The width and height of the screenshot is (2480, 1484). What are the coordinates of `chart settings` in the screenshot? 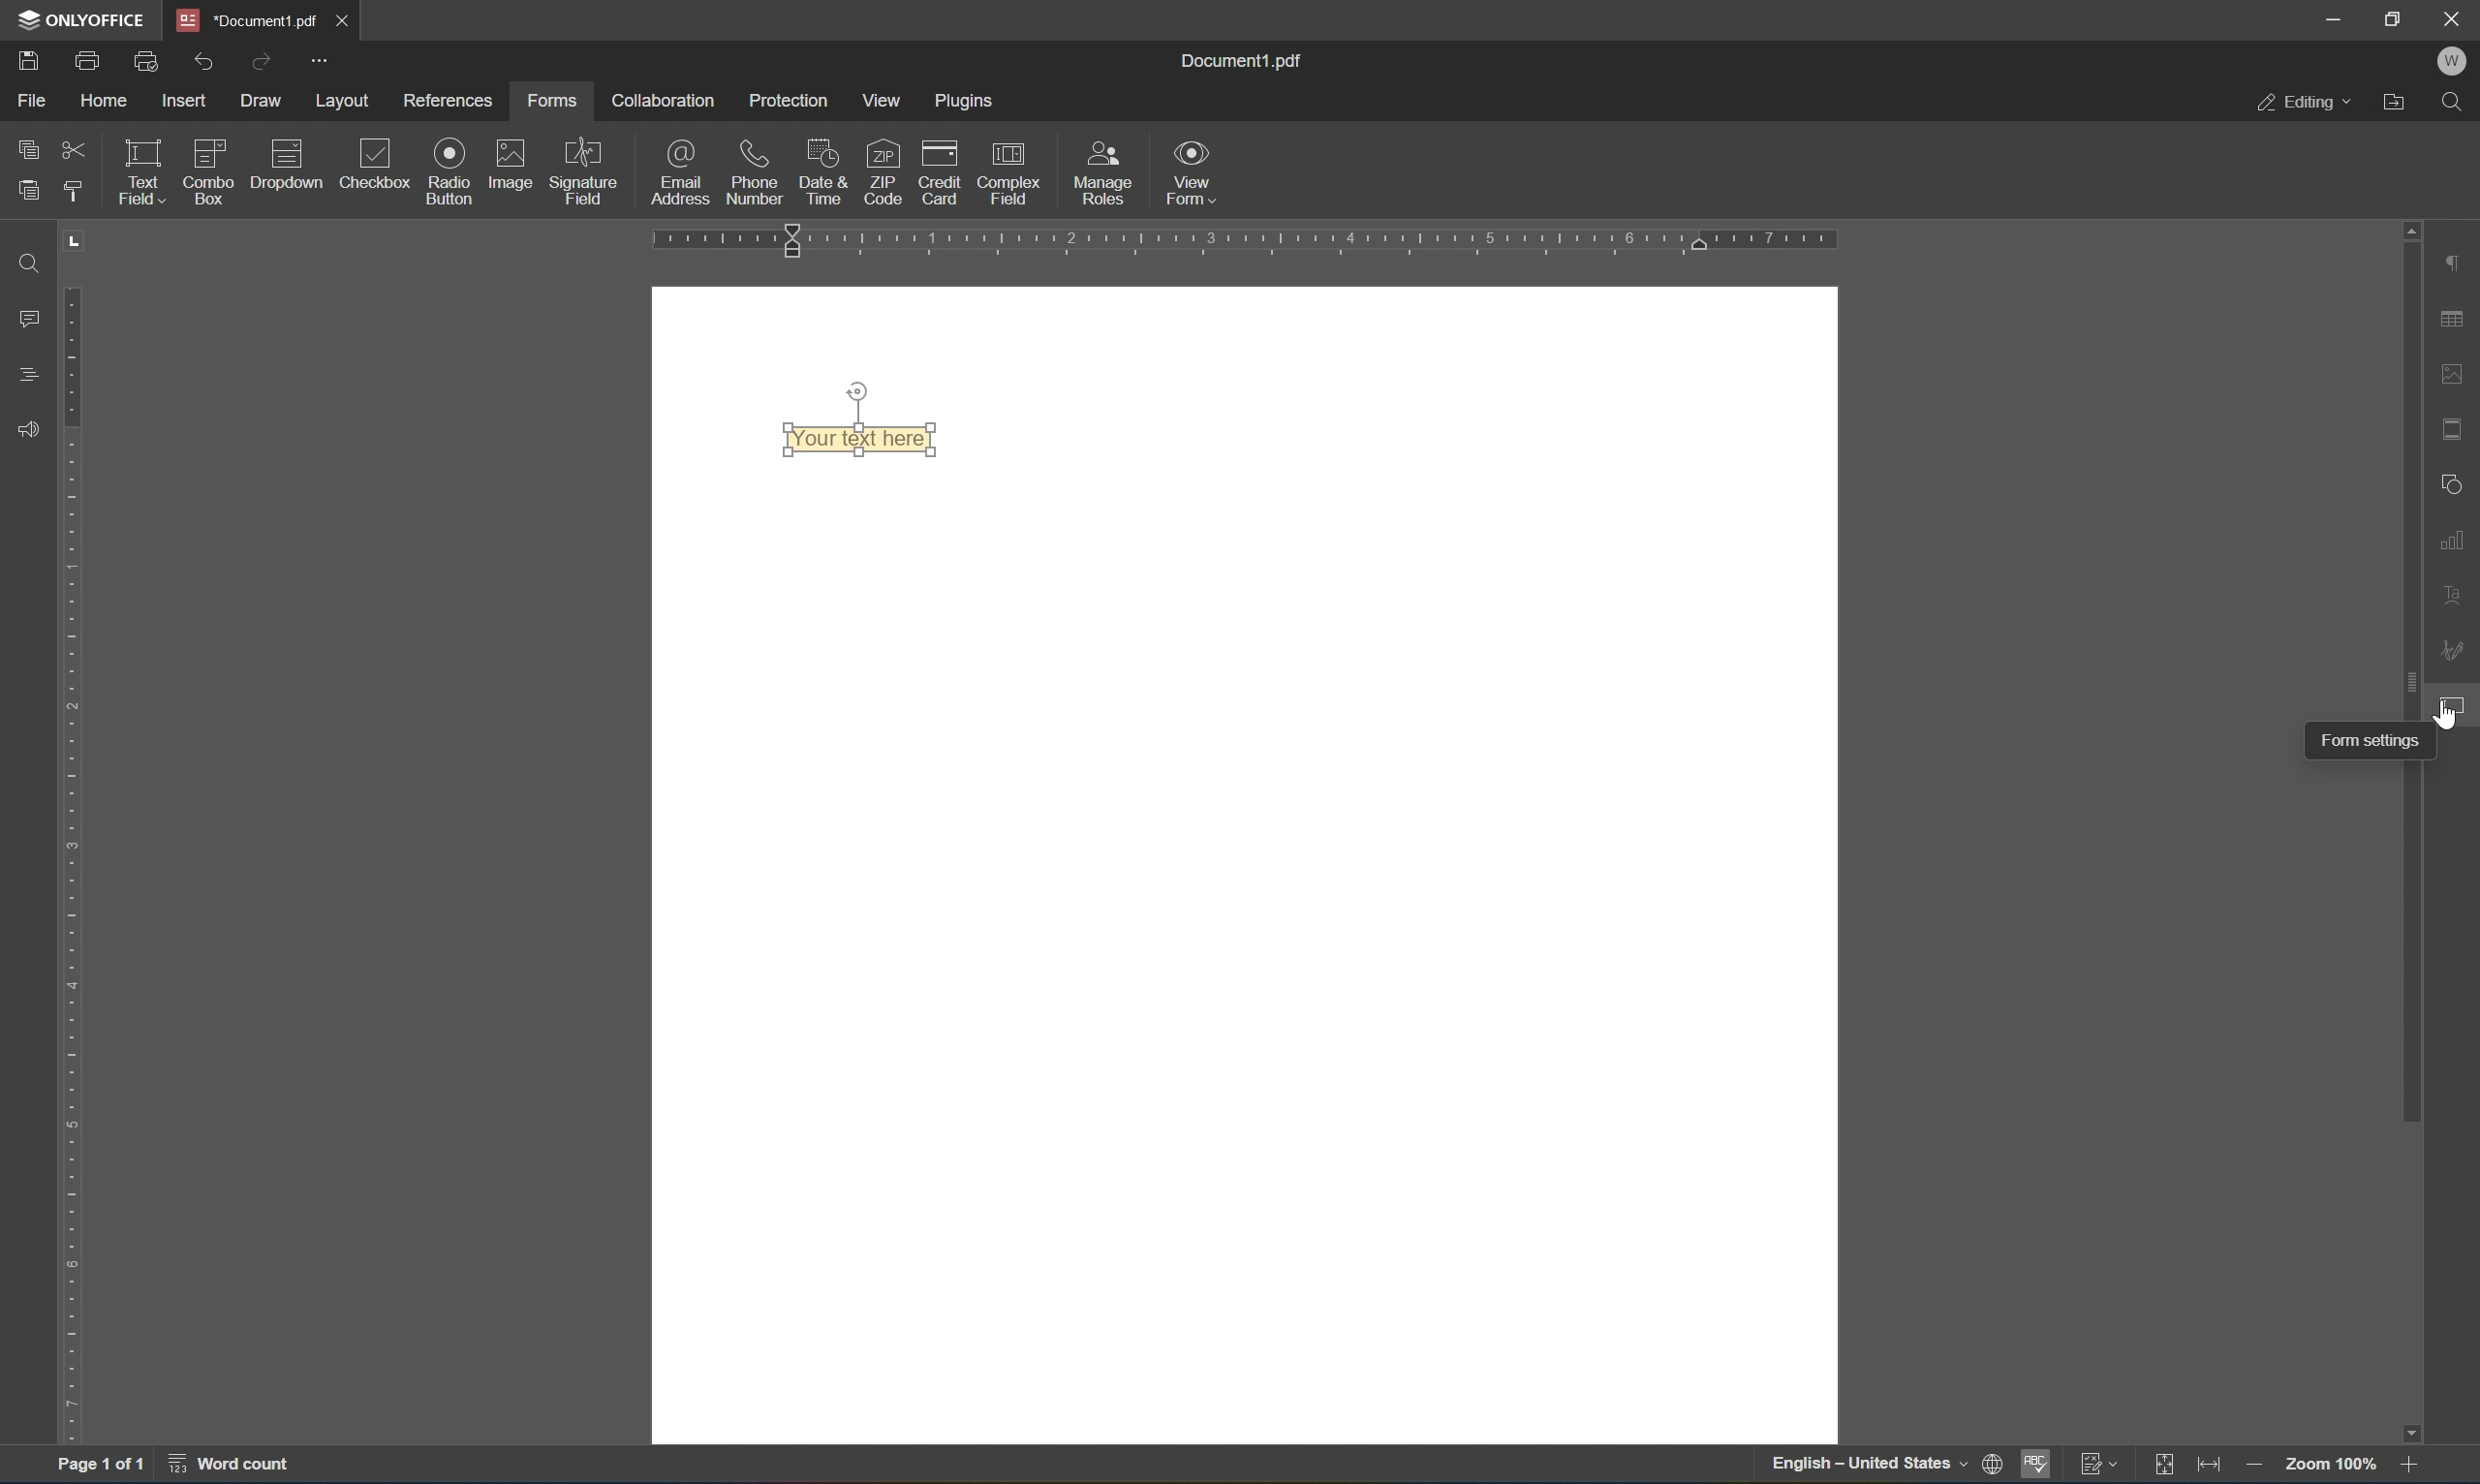 It's located at (2454, 543).